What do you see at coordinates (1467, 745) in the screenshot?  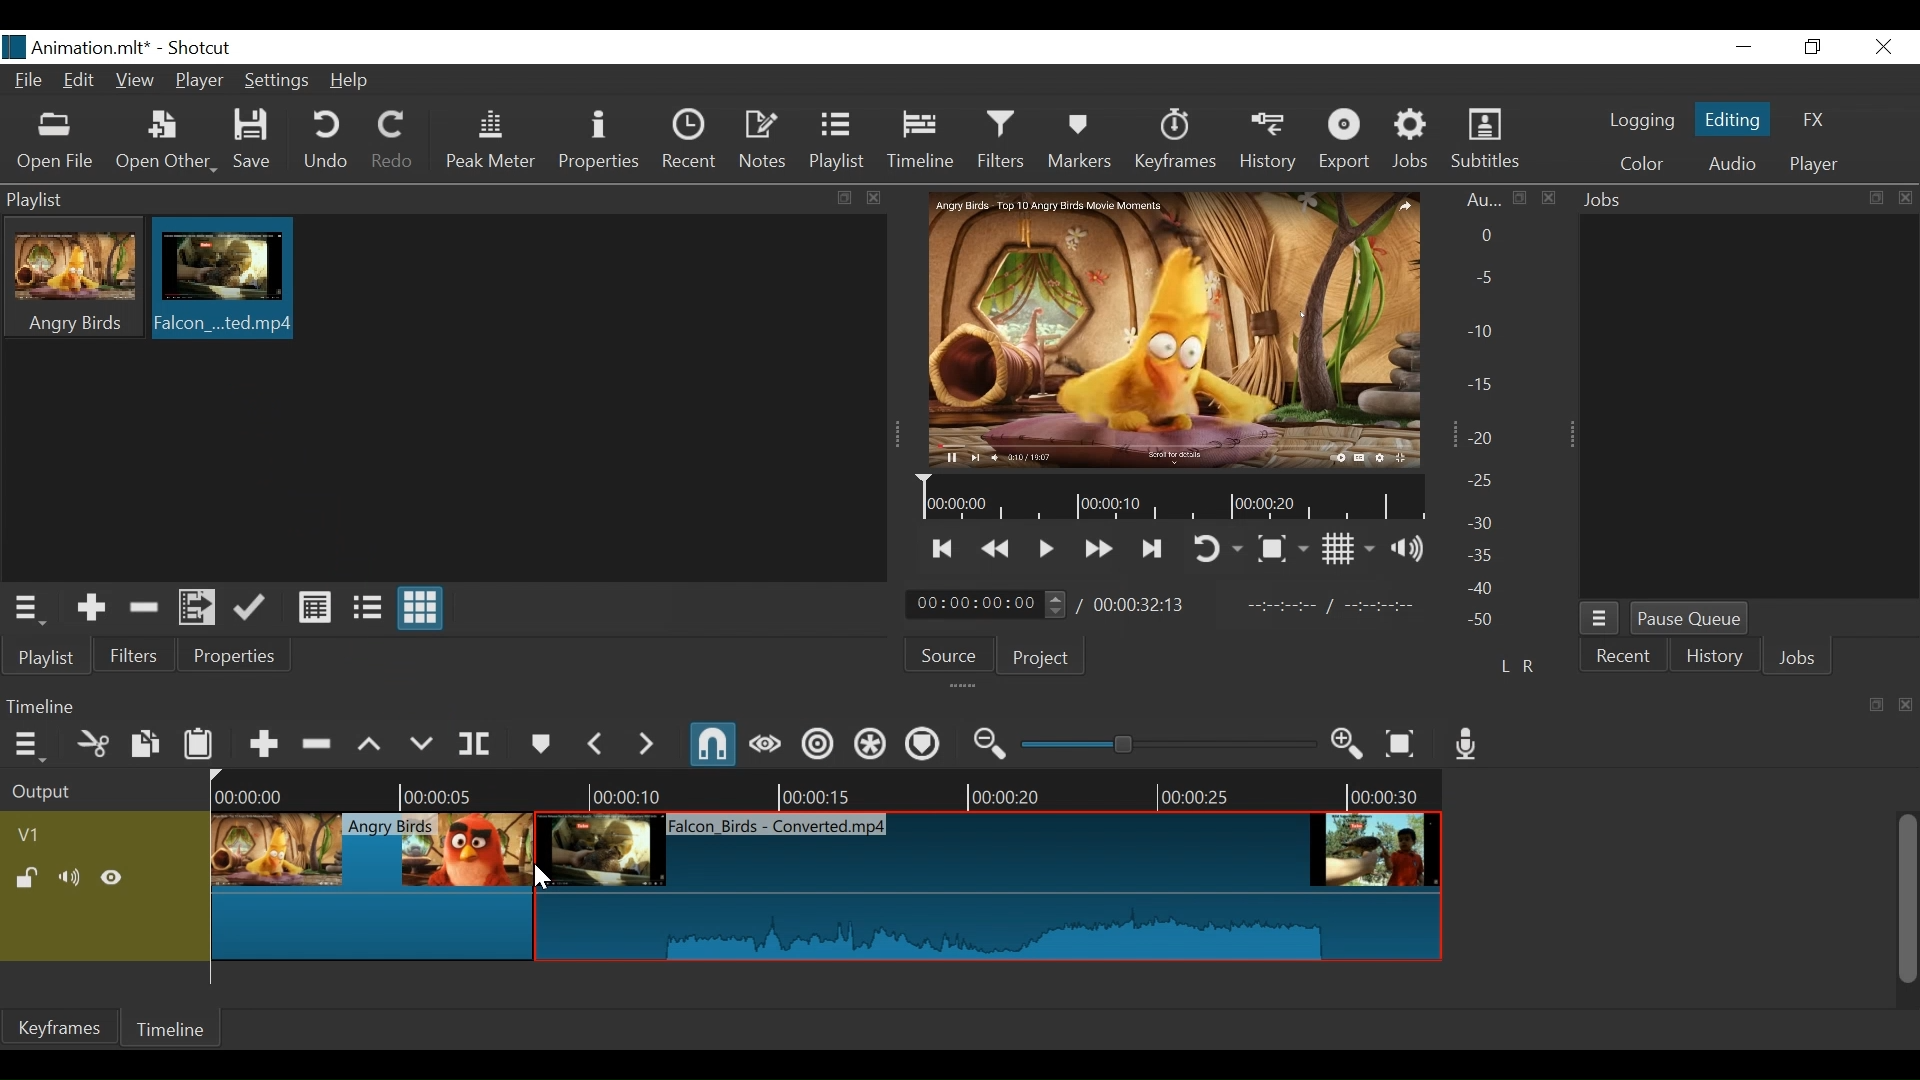 I see `Record Audio` at bounding box center [1467, 745].